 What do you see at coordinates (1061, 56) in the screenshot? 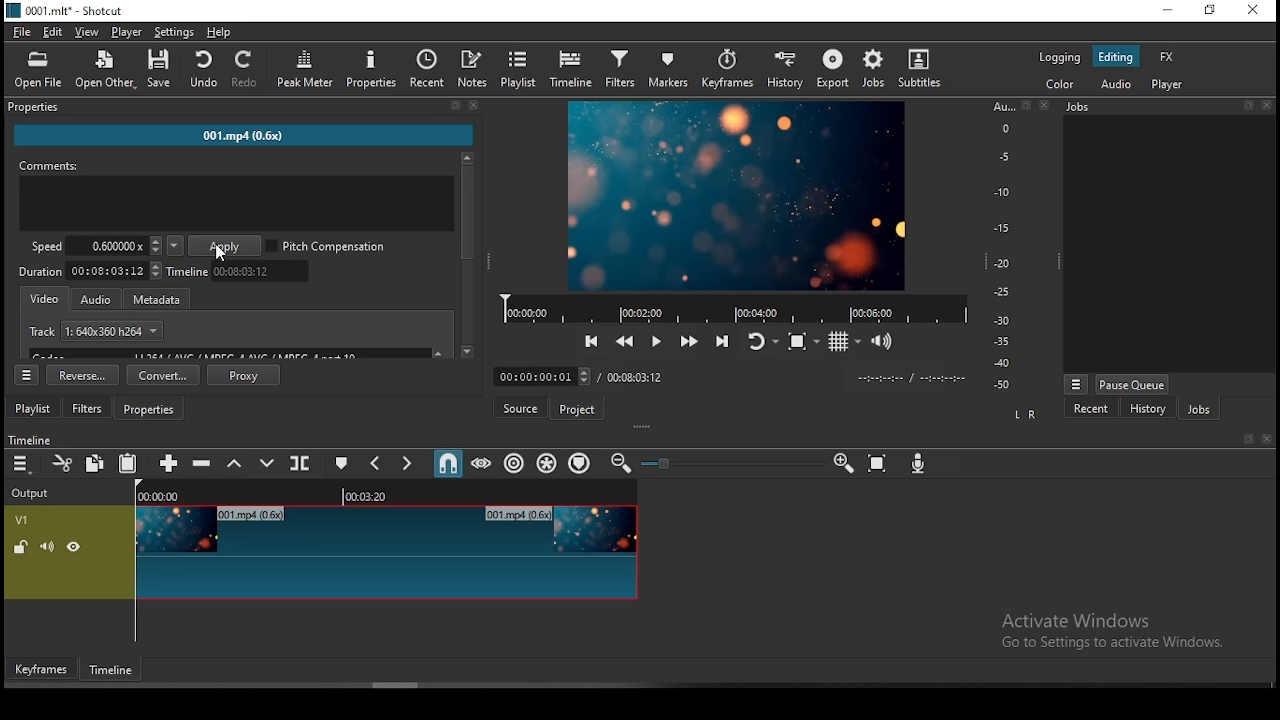
I see `logging` at bounding box center [1061, 56].